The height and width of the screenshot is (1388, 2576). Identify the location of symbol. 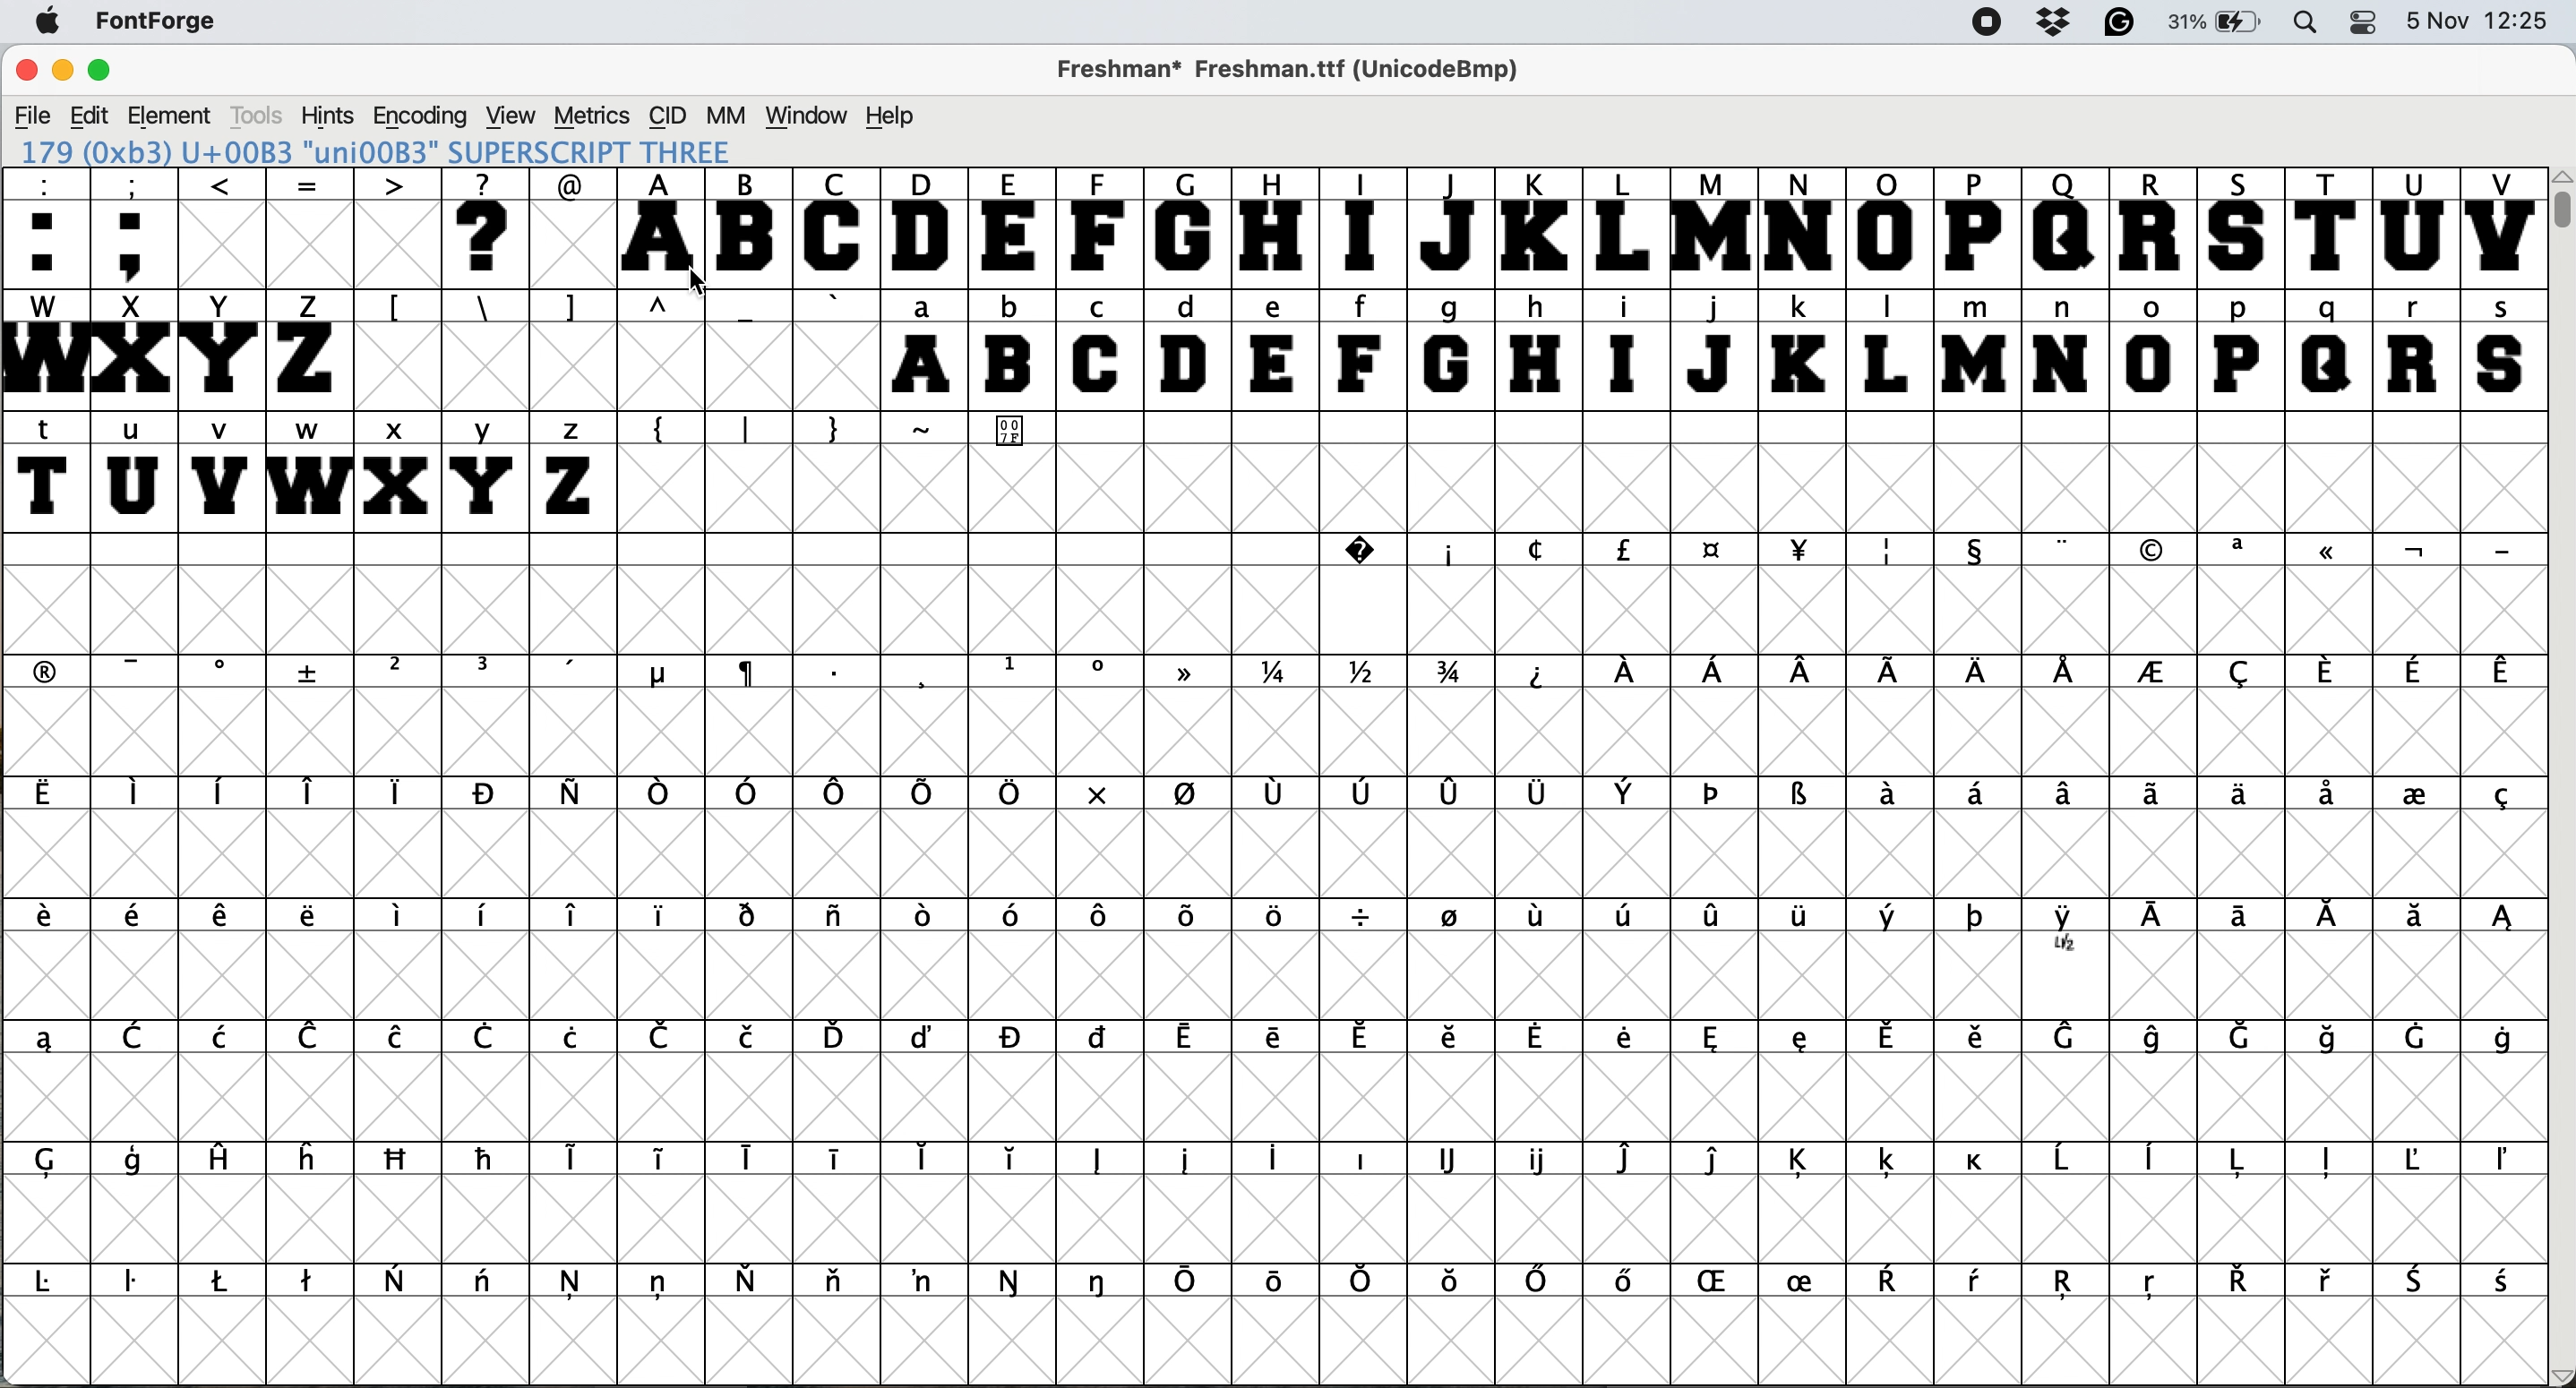
(1364, 1280).